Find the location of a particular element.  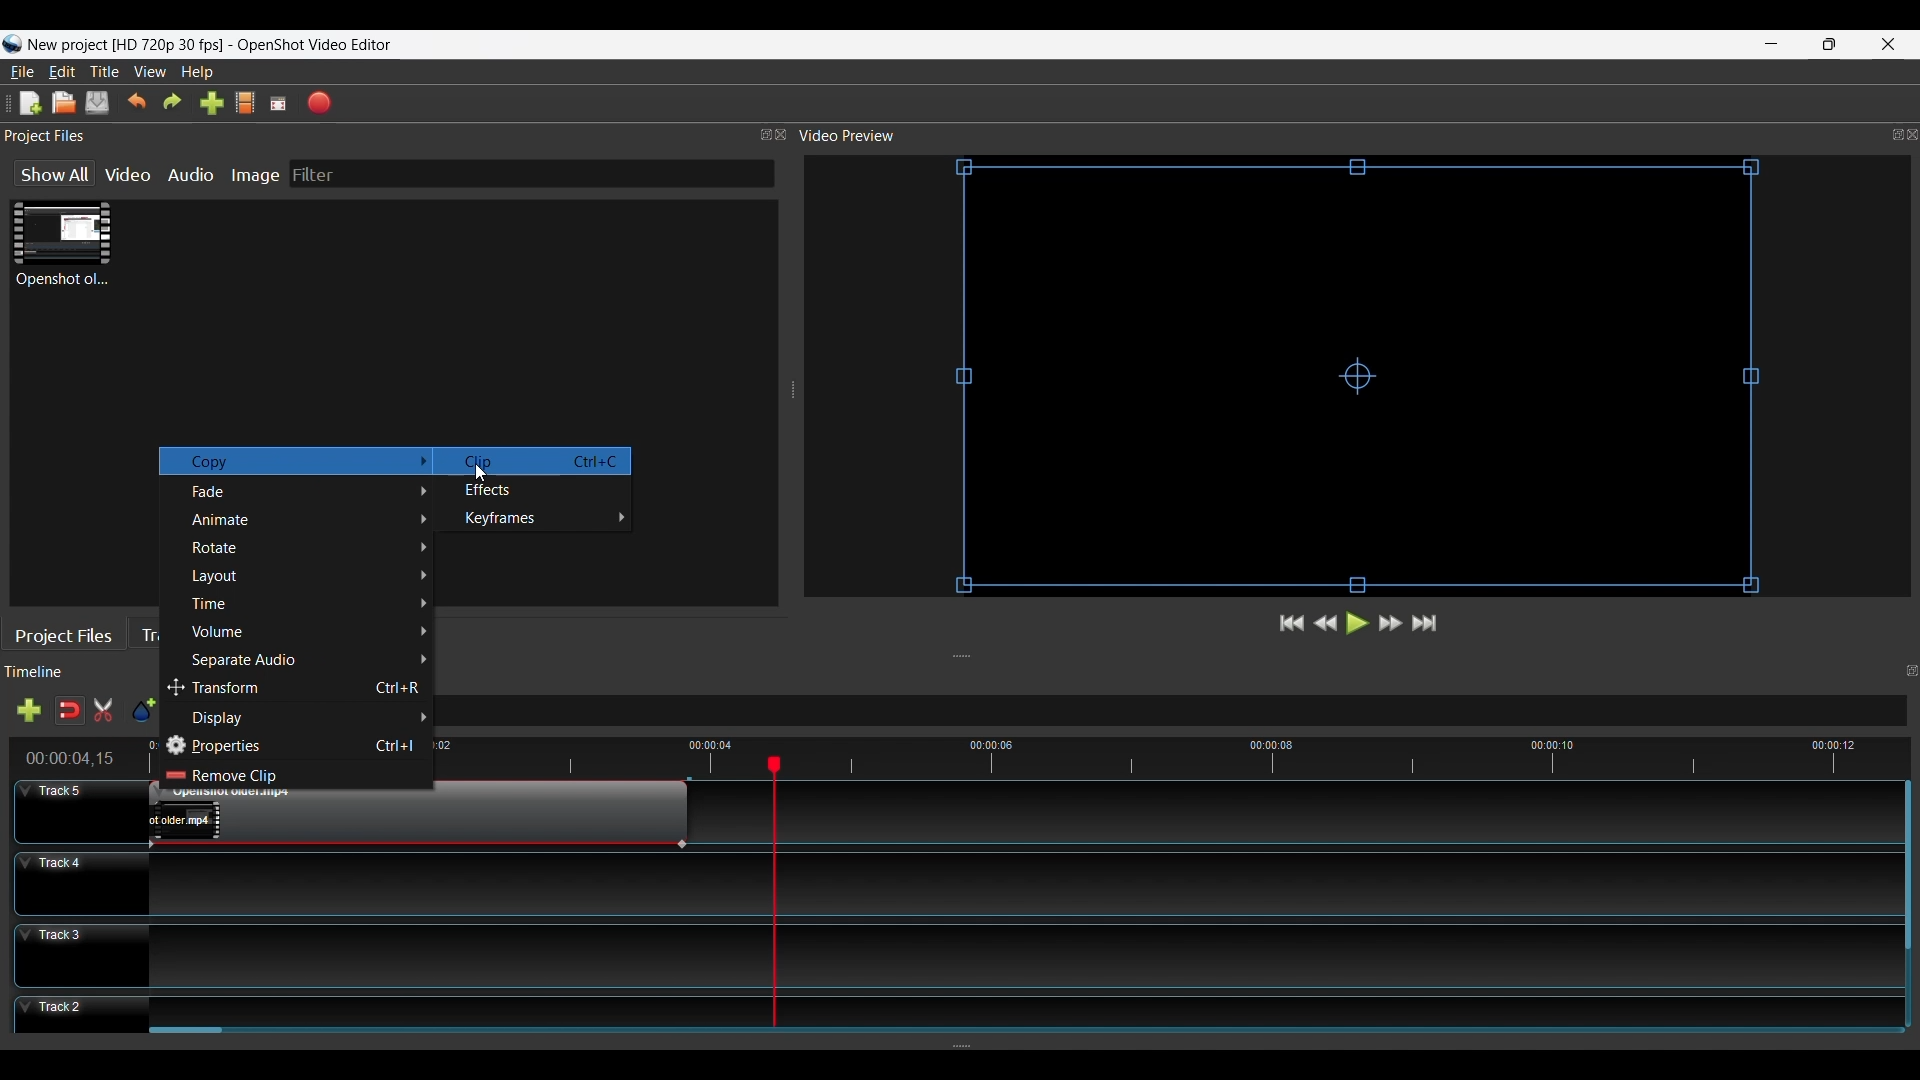

Jump to End is located at coordinates (1427, 624).